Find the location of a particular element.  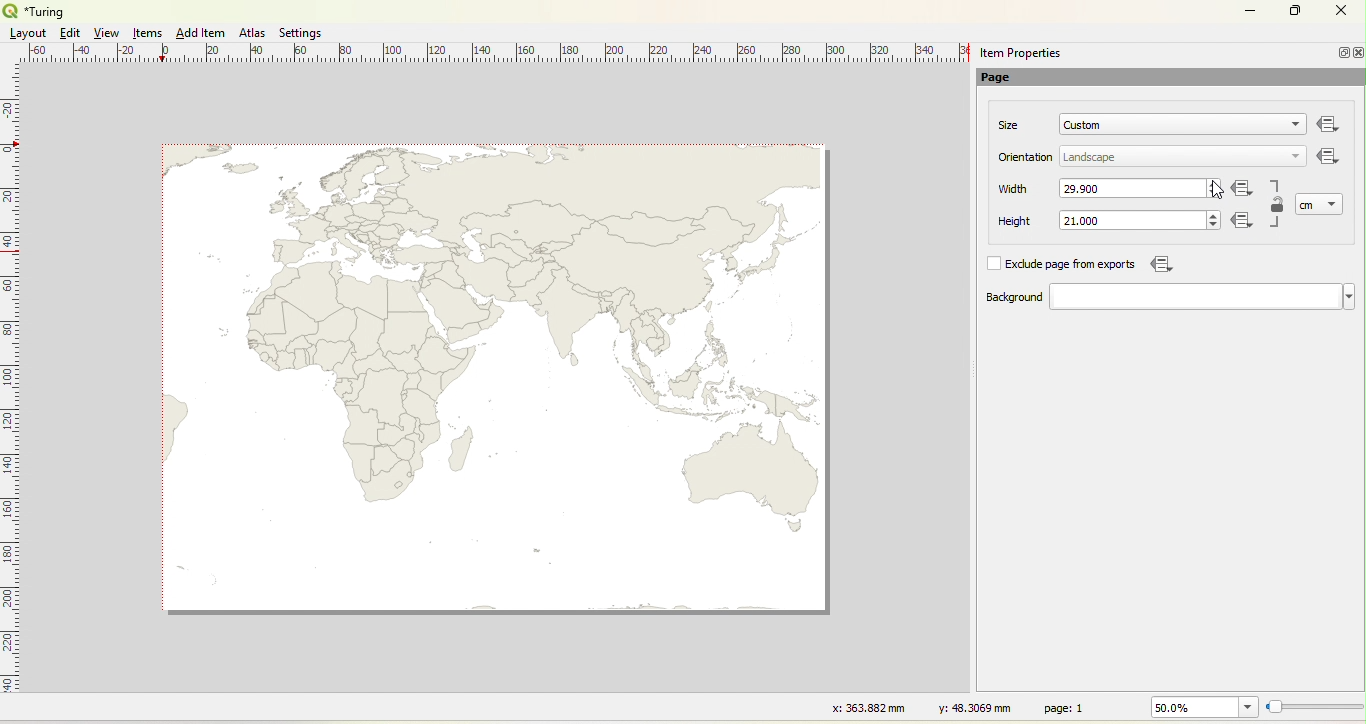

Size is located at coordinates (1010, 125).